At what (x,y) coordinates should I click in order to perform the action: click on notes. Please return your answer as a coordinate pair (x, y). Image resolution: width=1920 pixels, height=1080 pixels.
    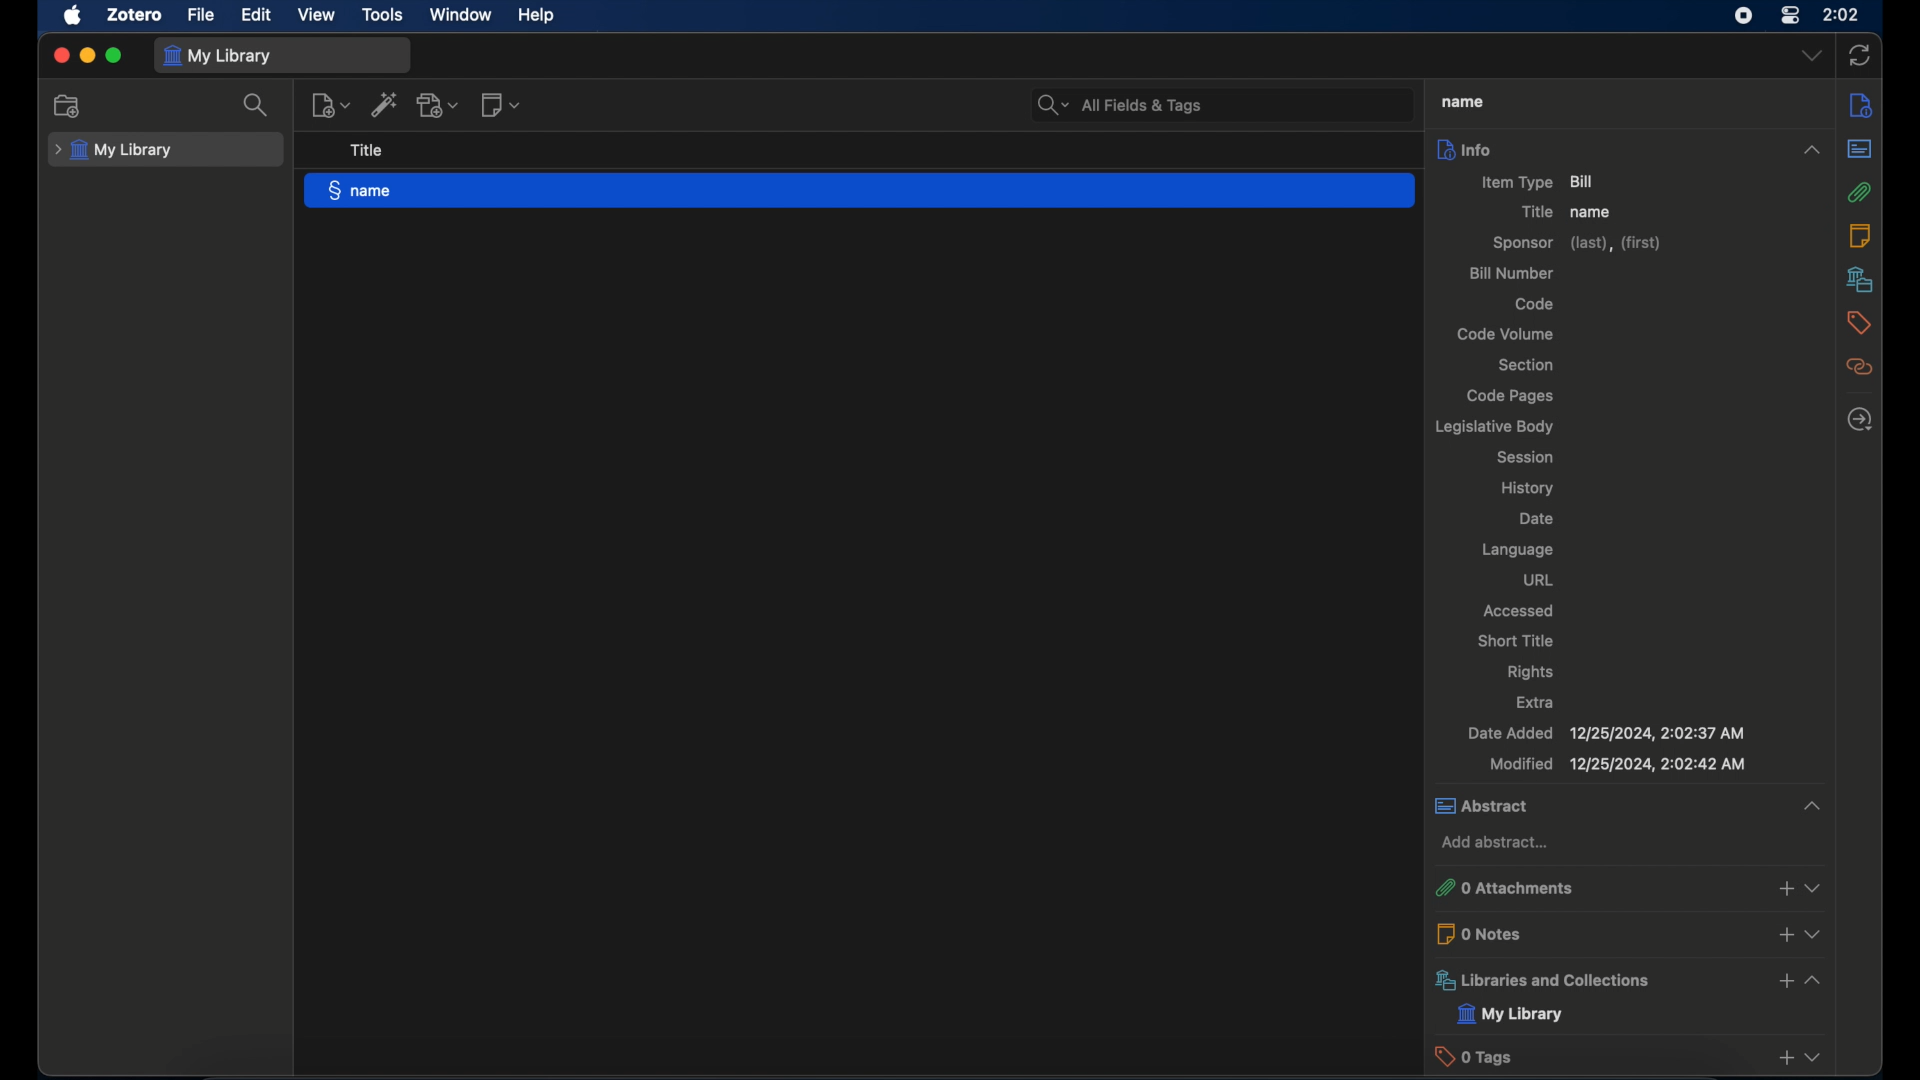
    Looking at the image, I should click on (1859, 237).